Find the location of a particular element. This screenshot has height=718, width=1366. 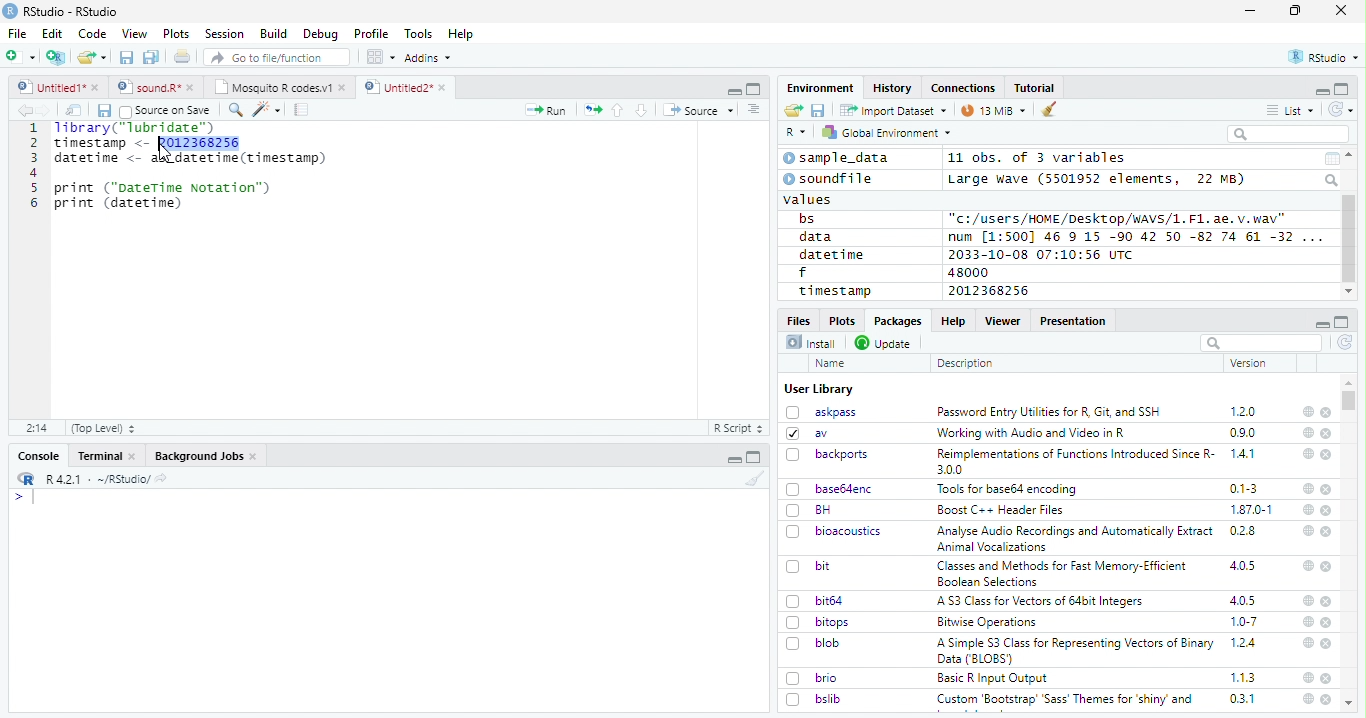

Edit is located at coordinates (52, 33).